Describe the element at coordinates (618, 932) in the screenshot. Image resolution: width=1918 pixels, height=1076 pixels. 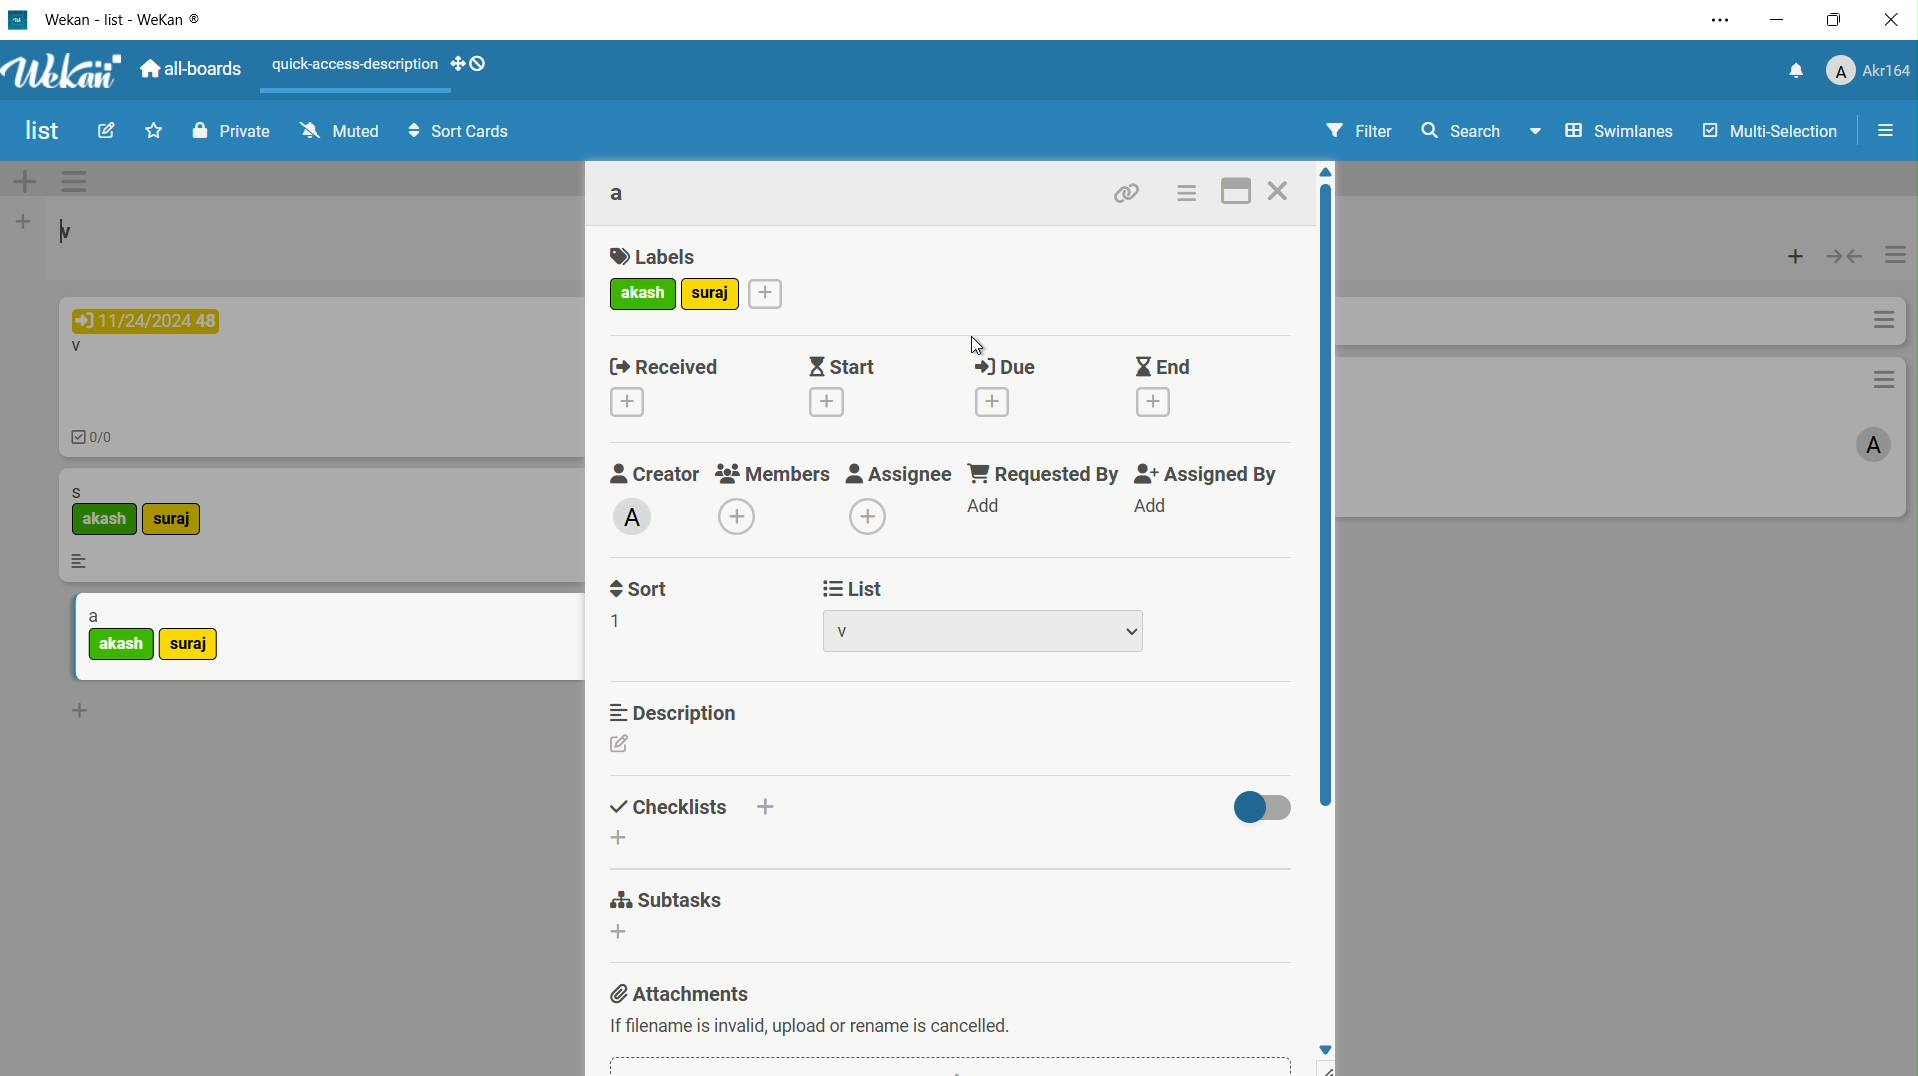
I see `dd subtasks` at that location.